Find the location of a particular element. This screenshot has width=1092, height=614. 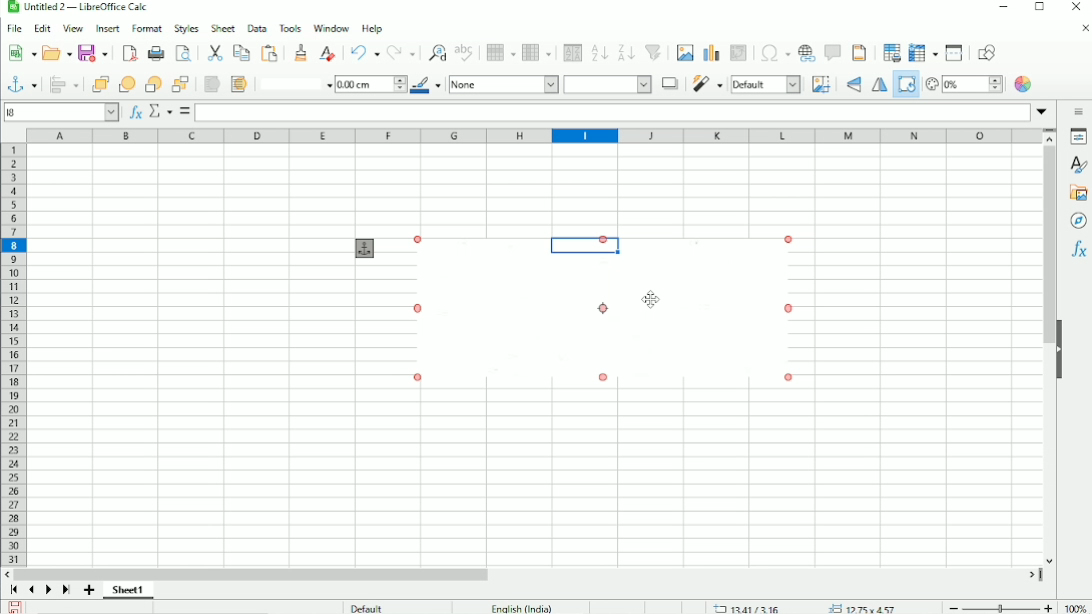

Align objects is located at coordinates (63, 84).